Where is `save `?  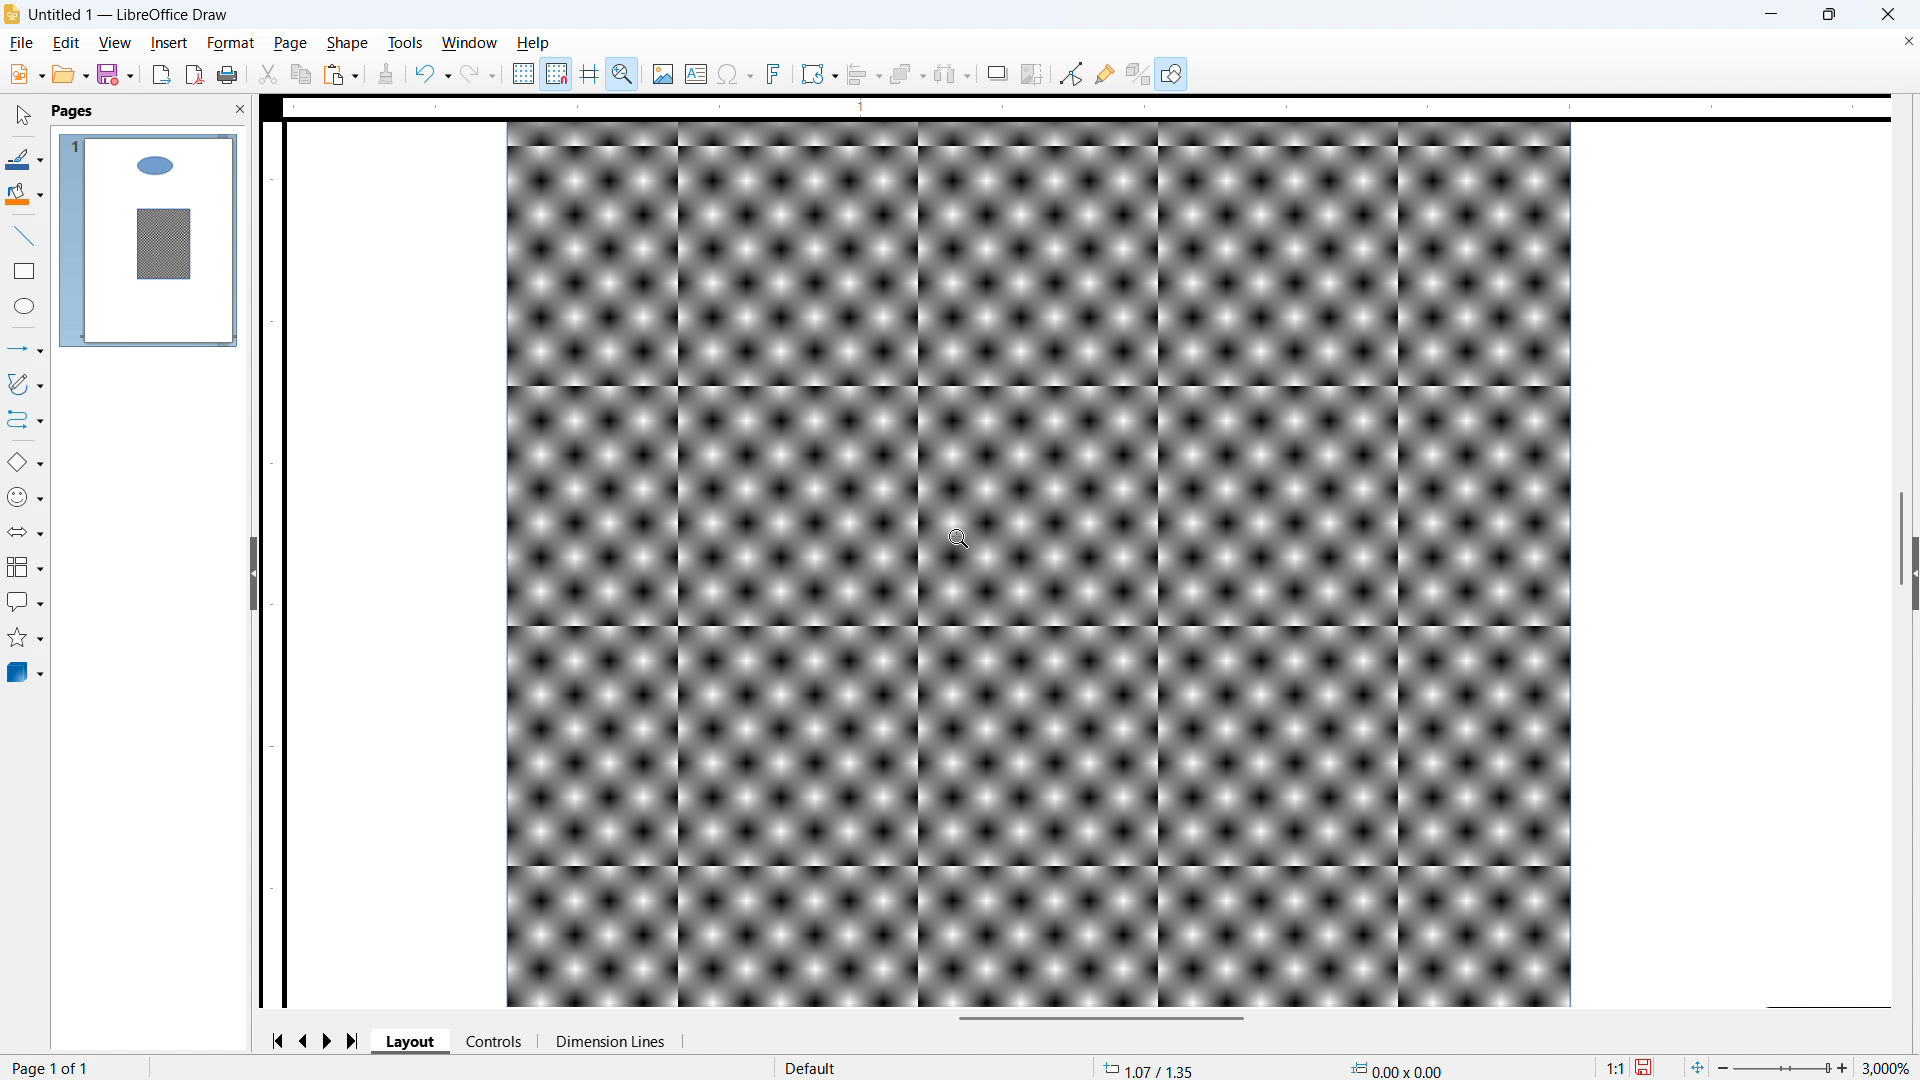
save  is located at coordinates (1646, 1067).